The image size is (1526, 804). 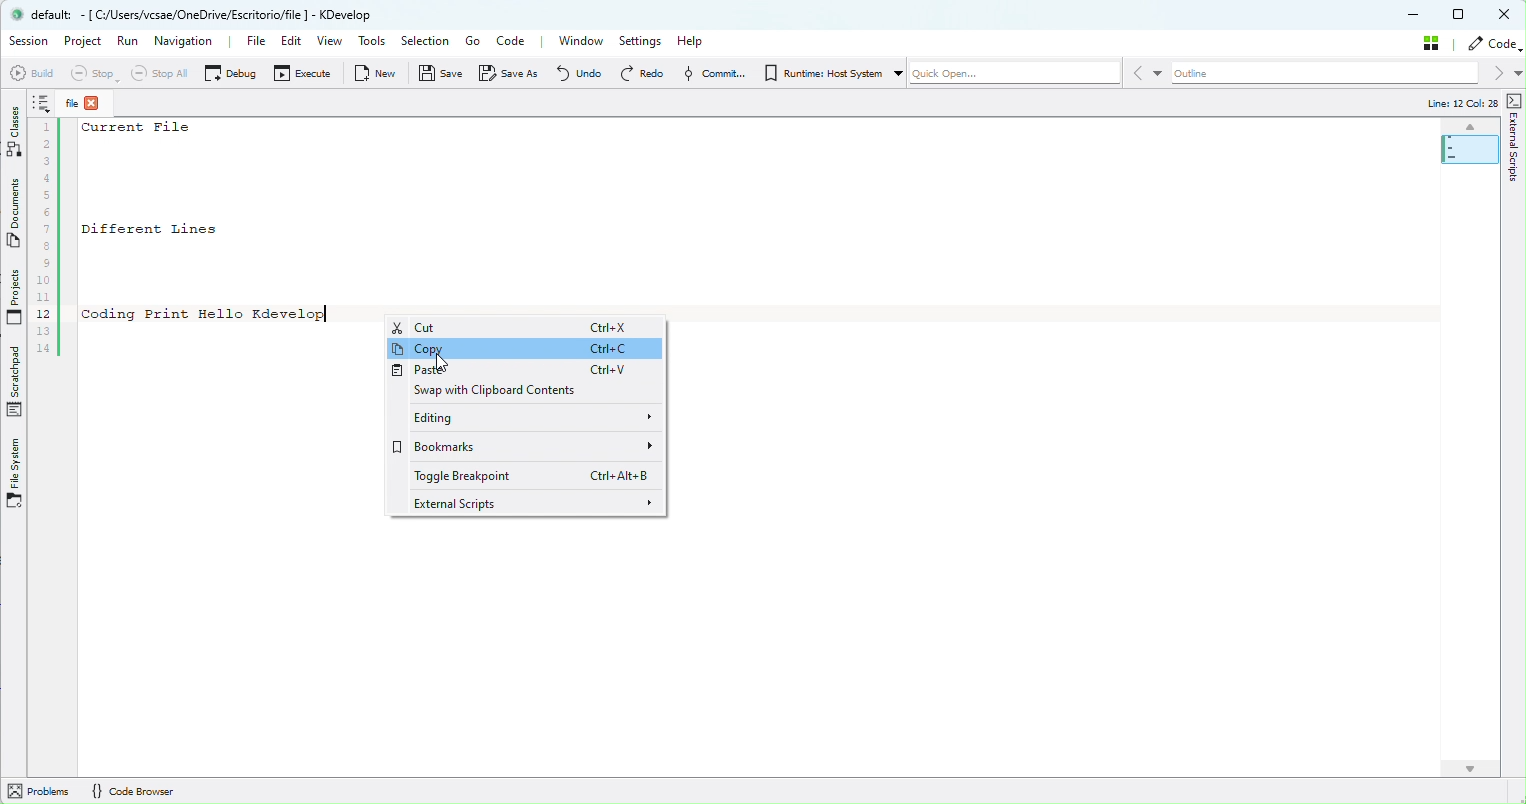 I want to click on Notes, so click(x=45, y=103).